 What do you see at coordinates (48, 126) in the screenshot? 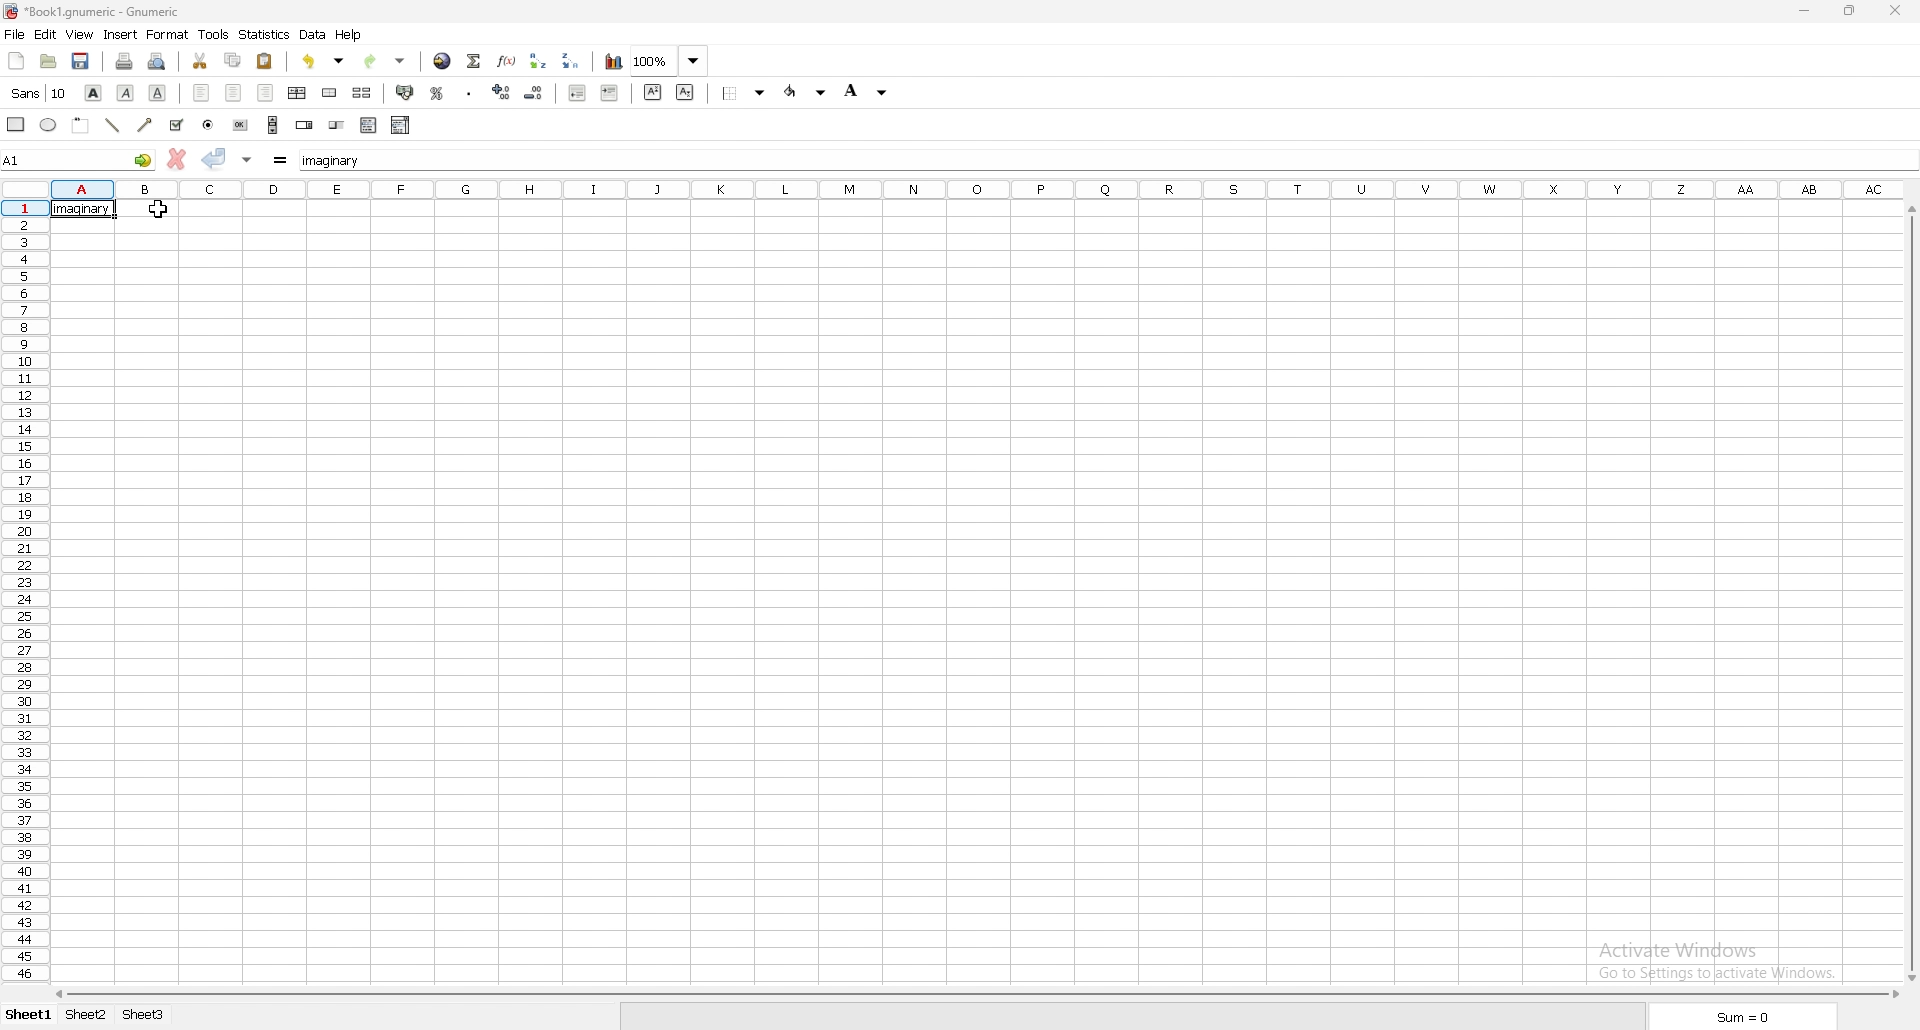
I see `ellipse` at bounding box center [48, 126].